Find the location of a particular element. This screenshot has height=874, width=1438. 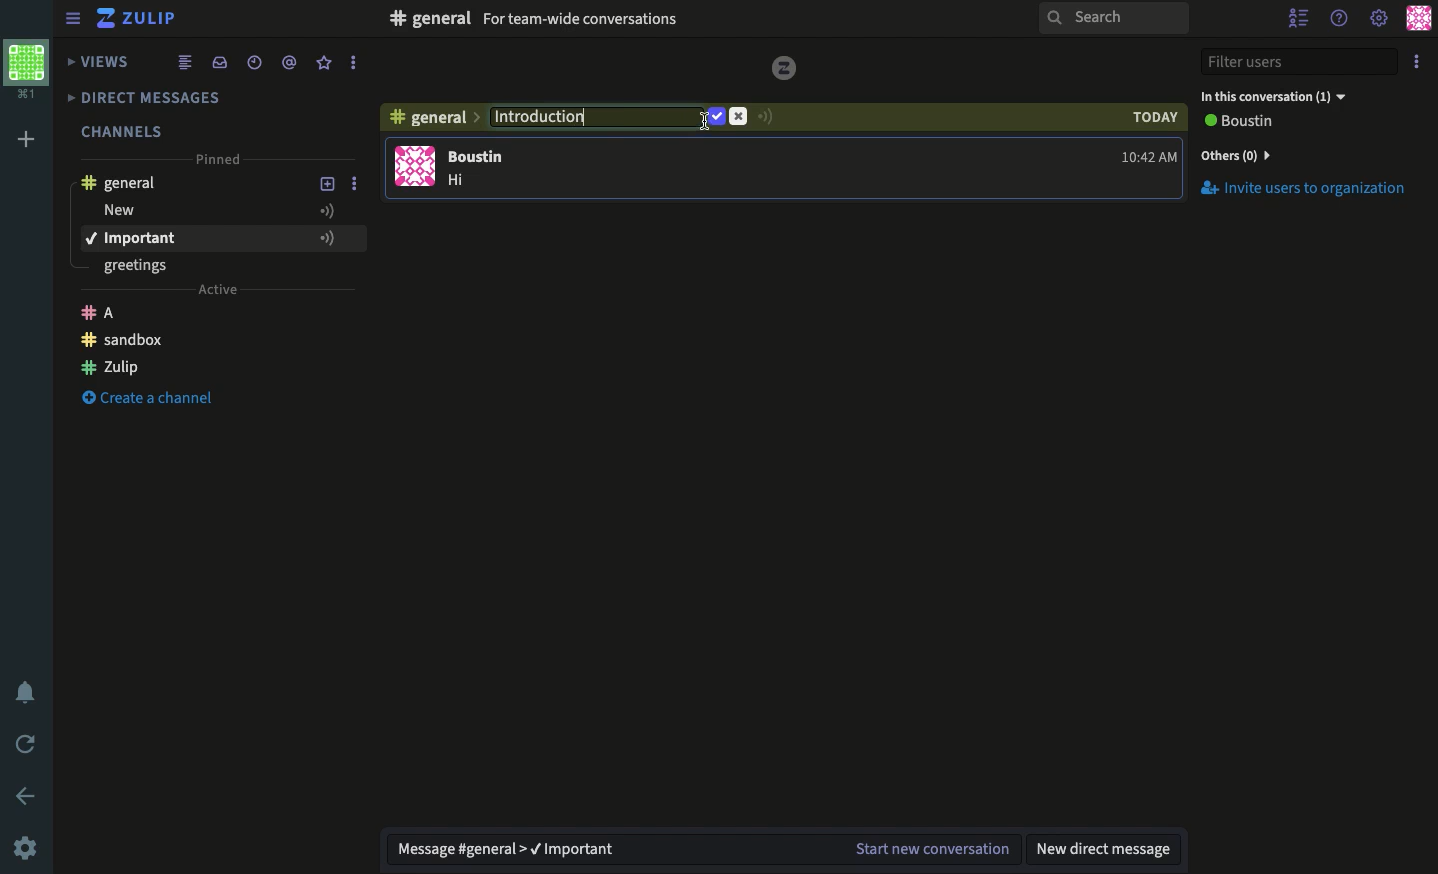

Workspace profile is located at coordinates (31, 70).